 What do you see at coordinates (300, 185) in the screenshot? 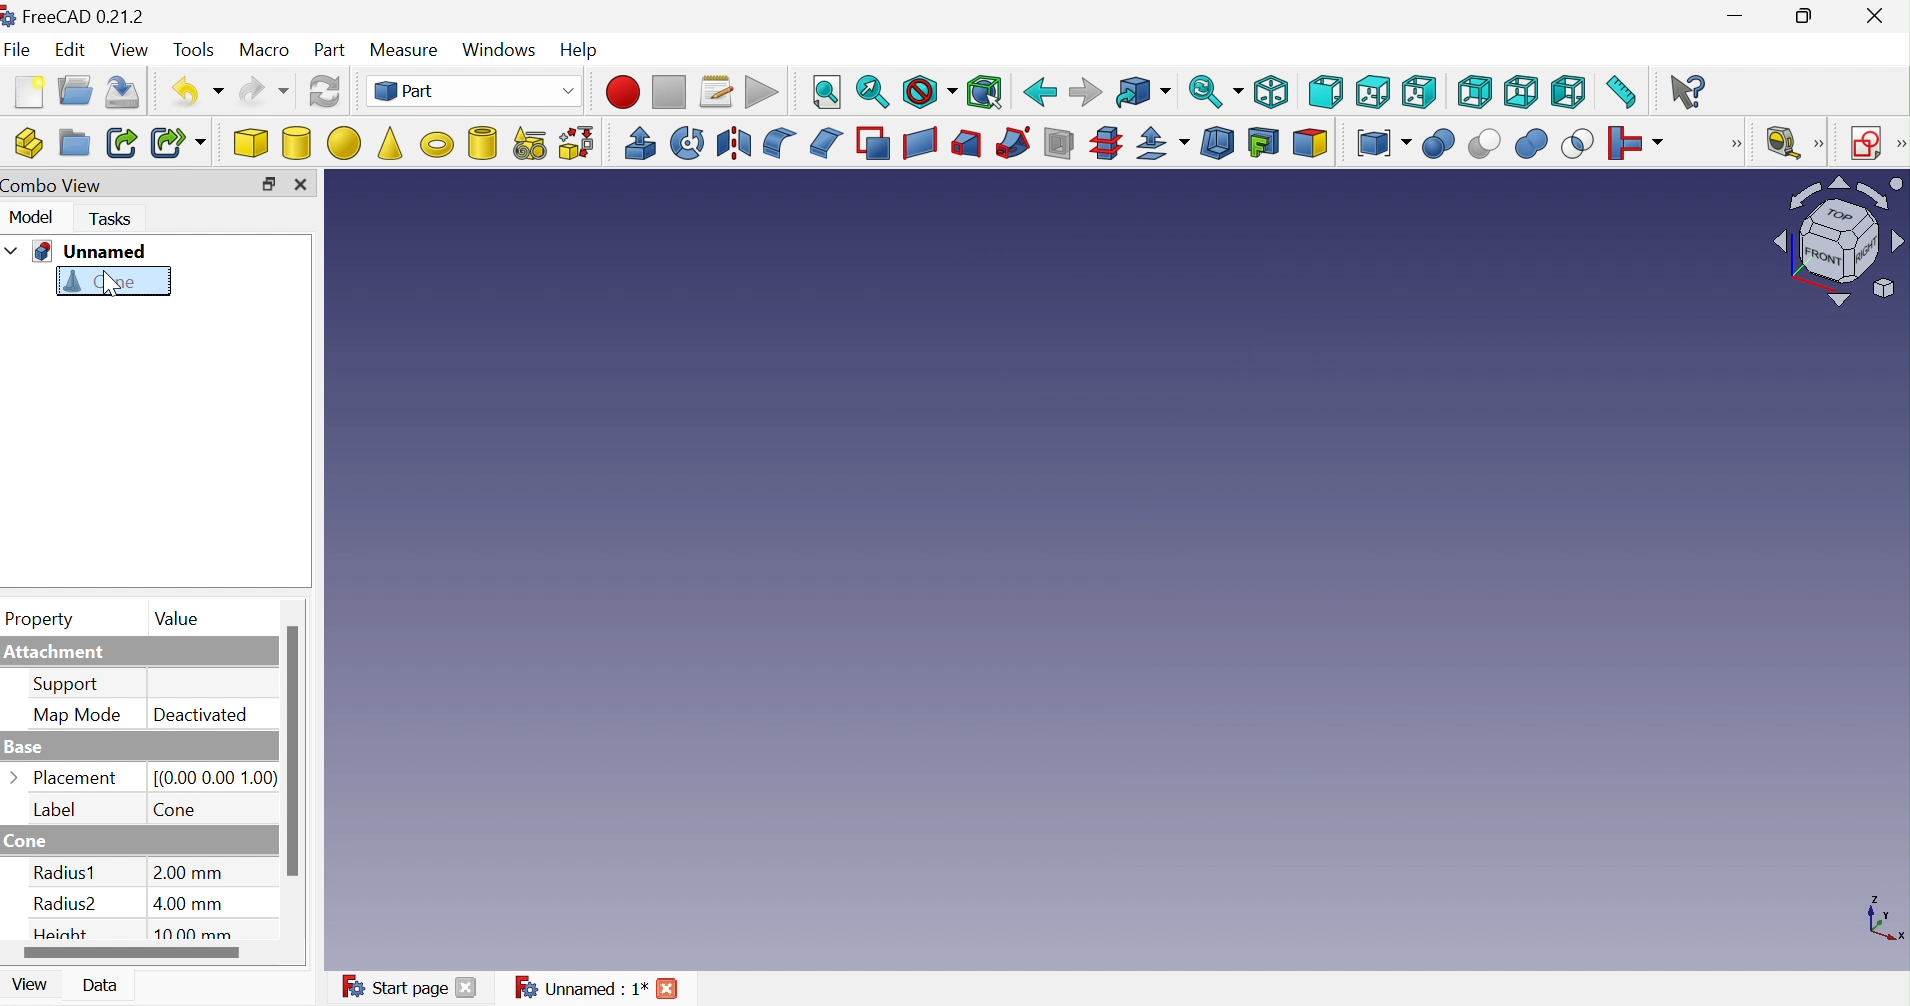
I see `Close` at bounding box center [300, 185].